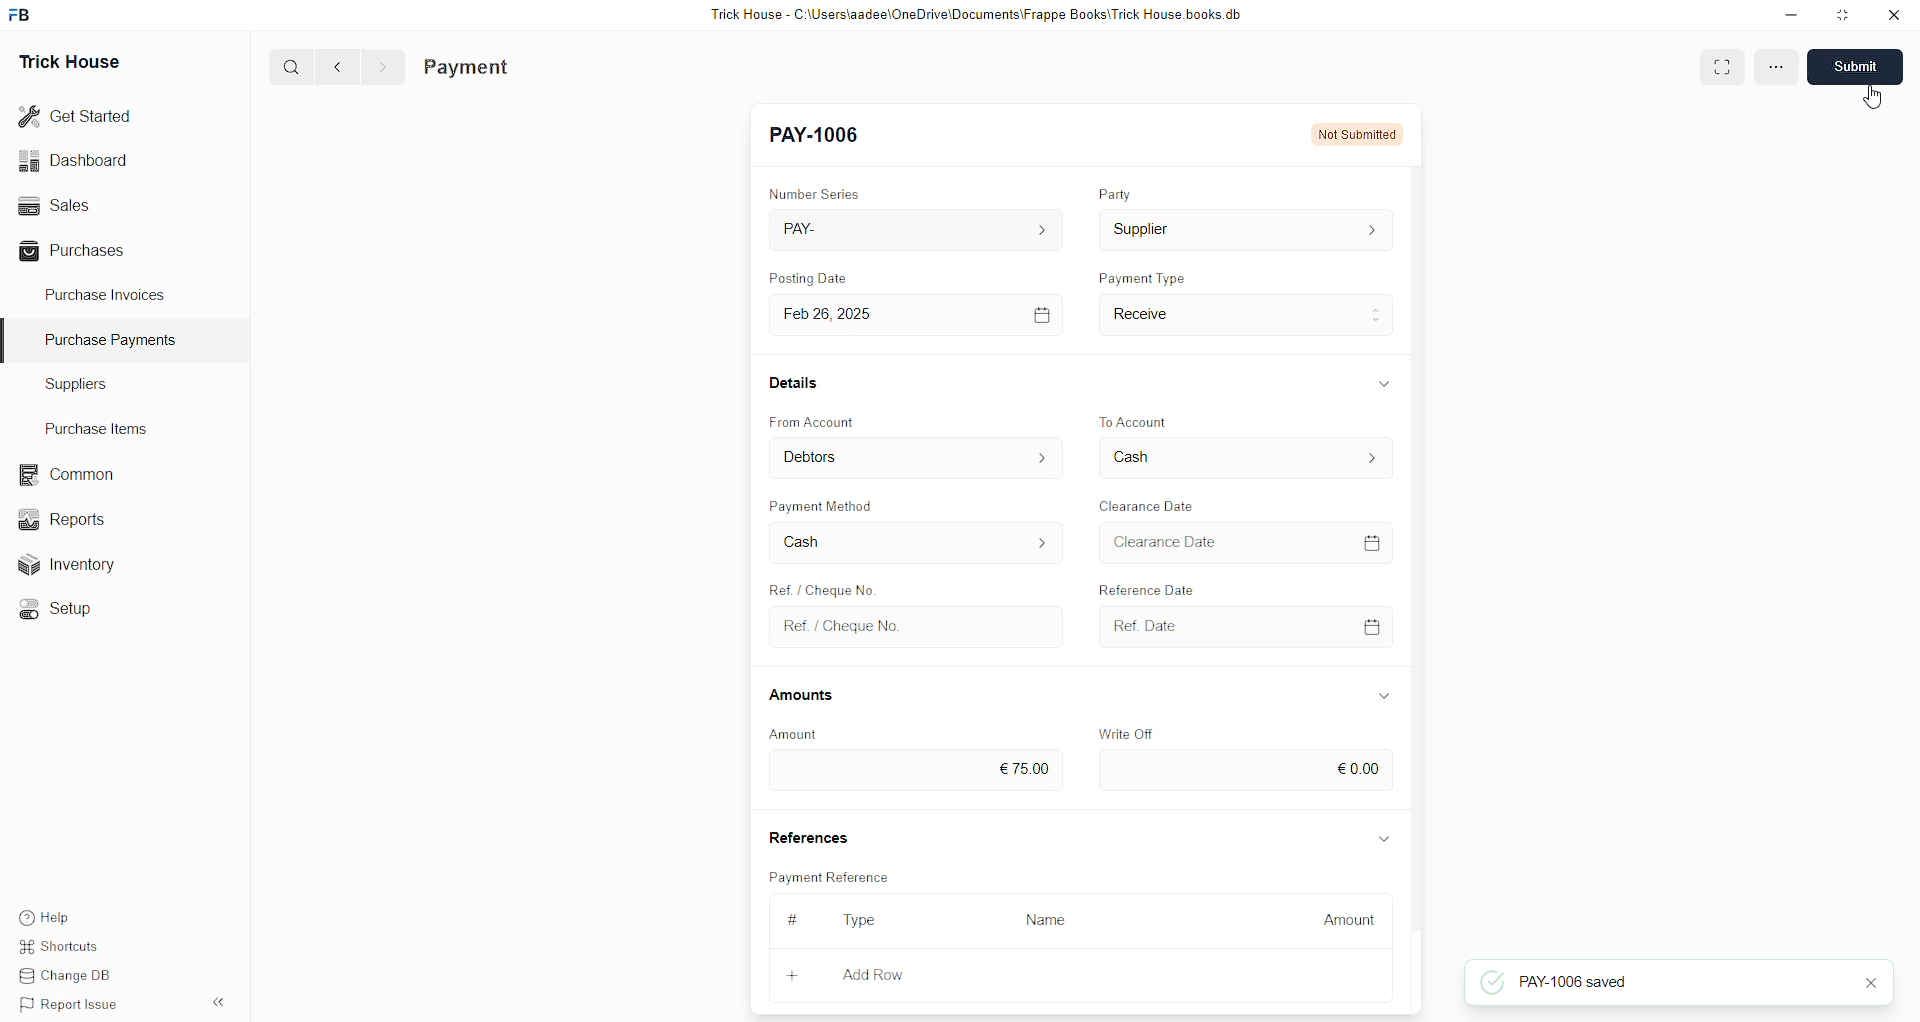 This screenshot has width=1920, height=1022. What do you see at coordinates (863, 920) in the screenshot?
I see `Type` at bounding box center [863, 920].